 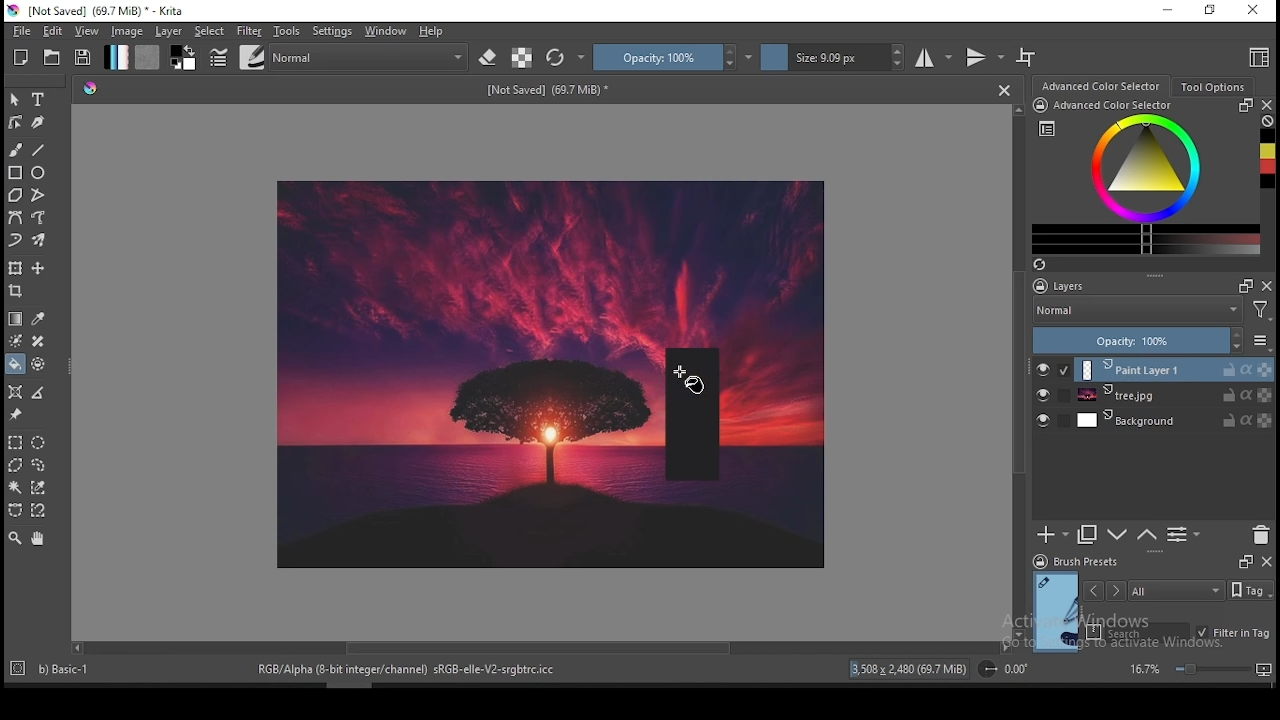 What do you see at coordinates (19, 32) in the screenshot?
I see `file` at bounding box center [19, 32].